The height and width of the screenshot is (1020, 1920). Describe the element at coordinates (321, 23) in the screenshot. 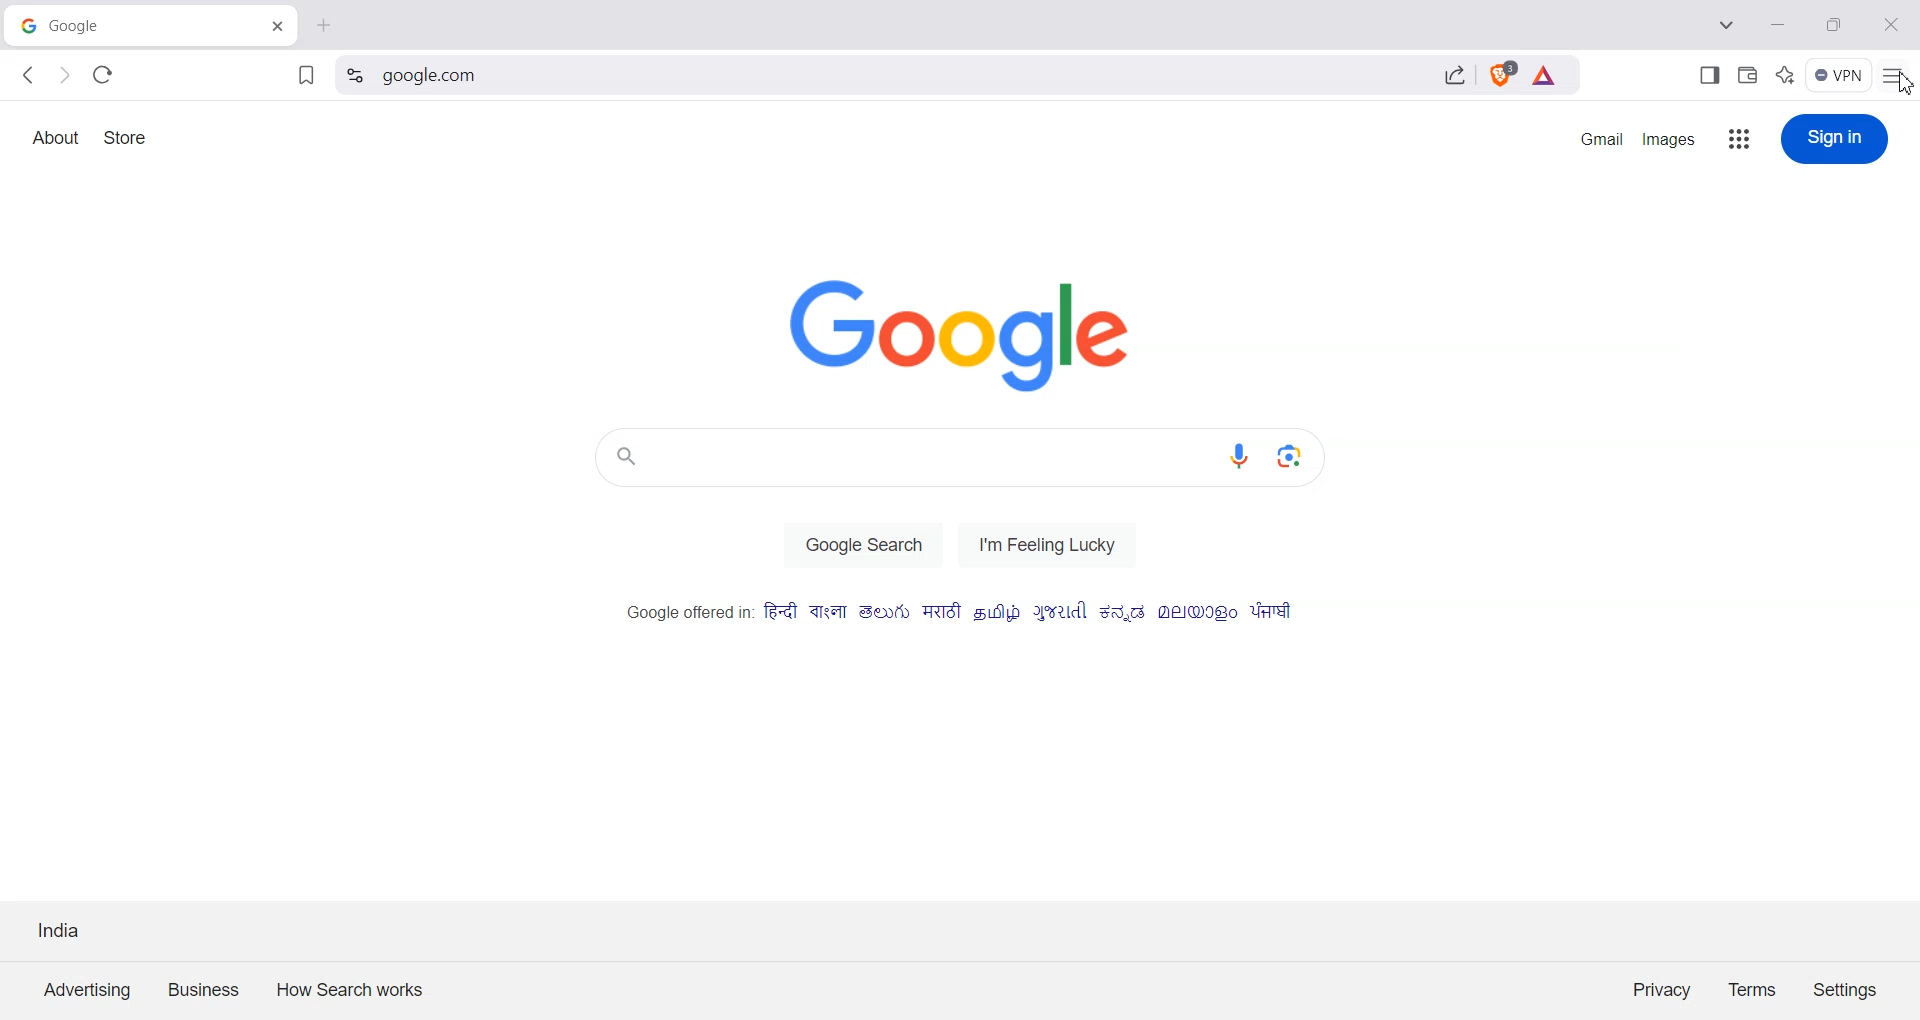

I see `Close Tab` at that location.